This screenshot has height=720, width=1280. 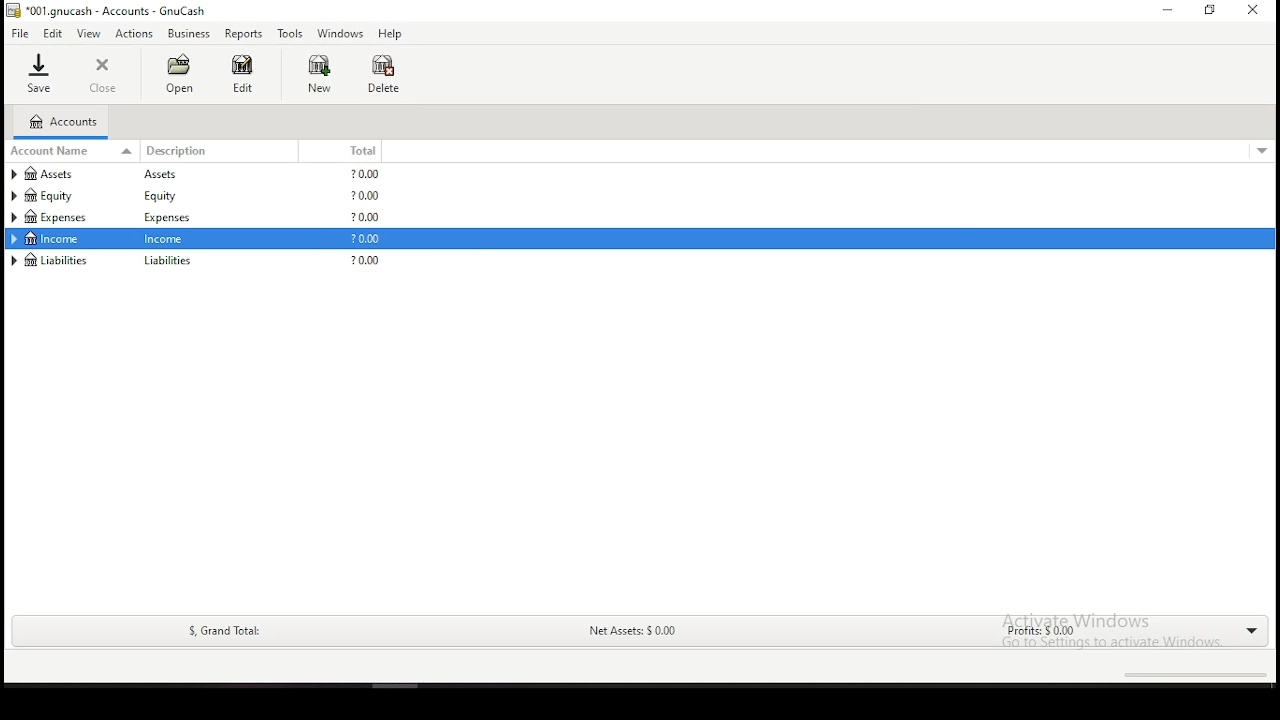 I want to click on income, so click(x=168, y=239).